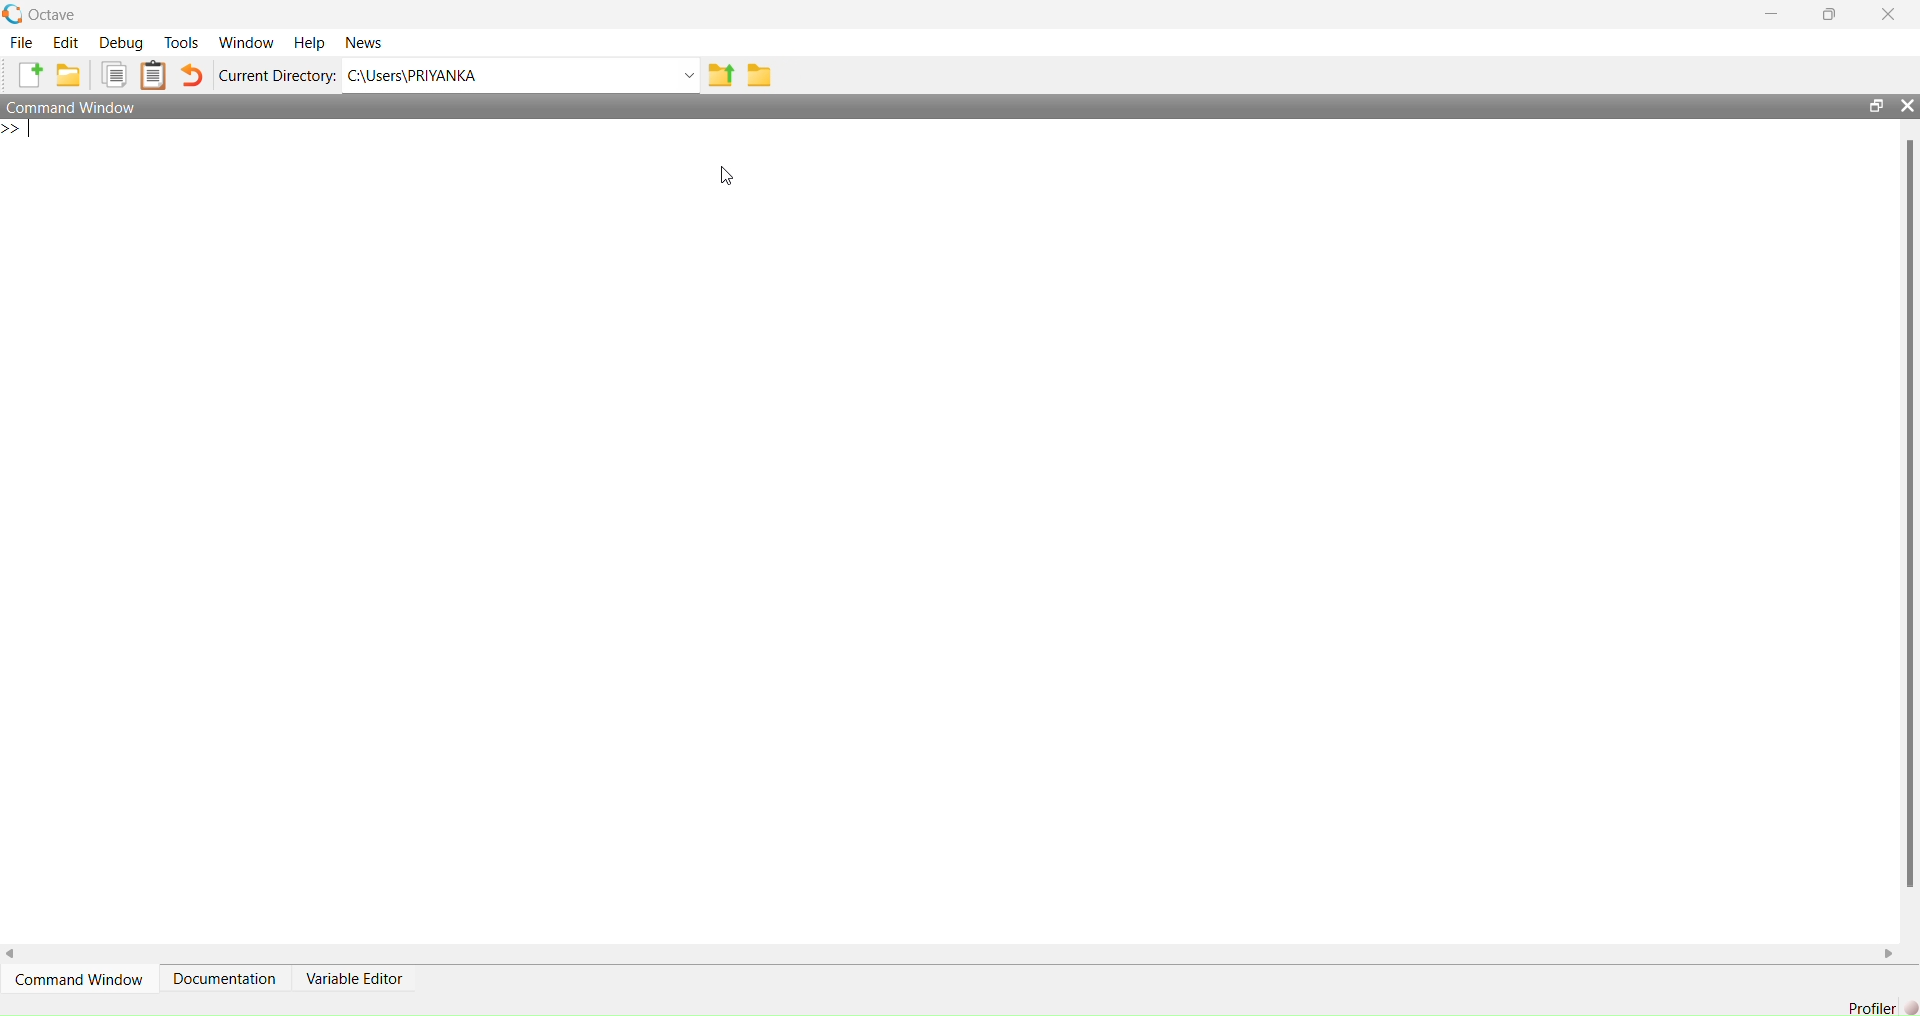  I want to click on minimise, so click(1776, 12).